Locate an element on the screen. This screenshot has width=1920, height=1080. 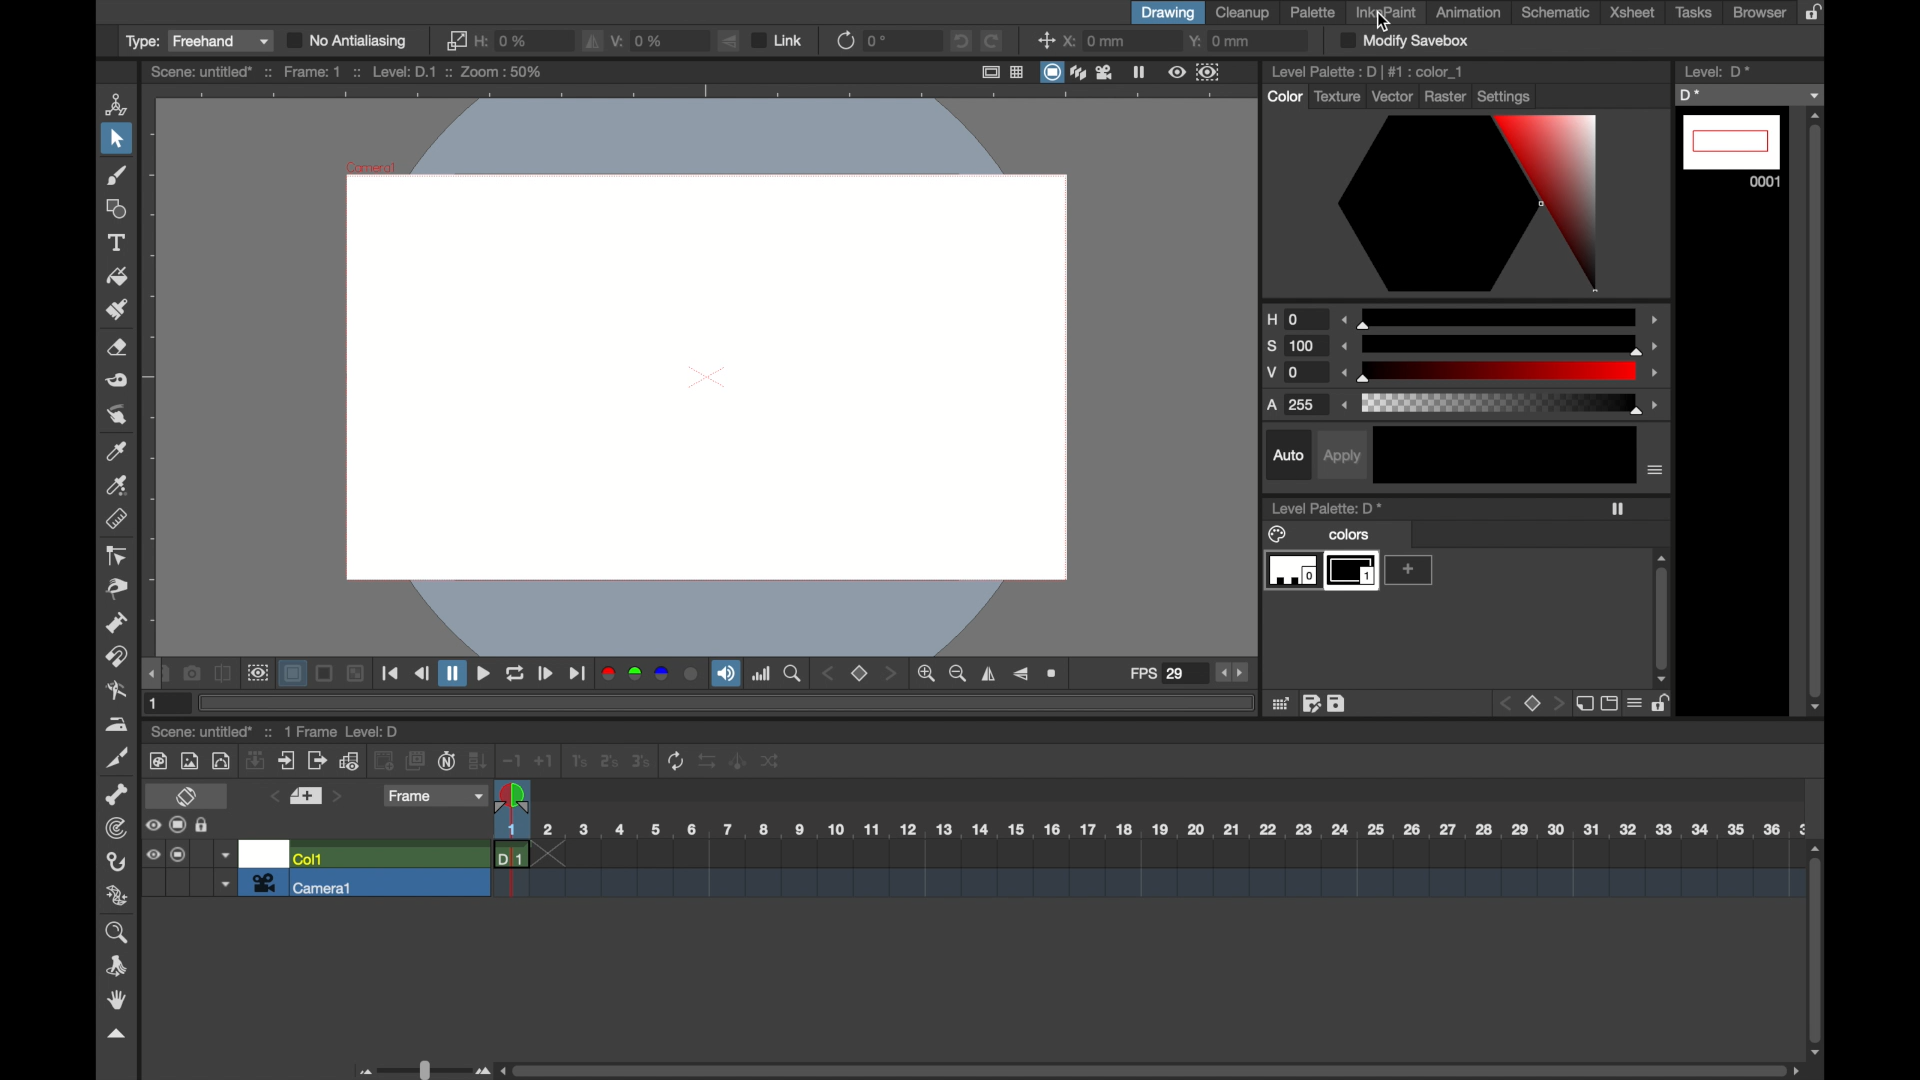
auto is located at coordinates (1288, 454).